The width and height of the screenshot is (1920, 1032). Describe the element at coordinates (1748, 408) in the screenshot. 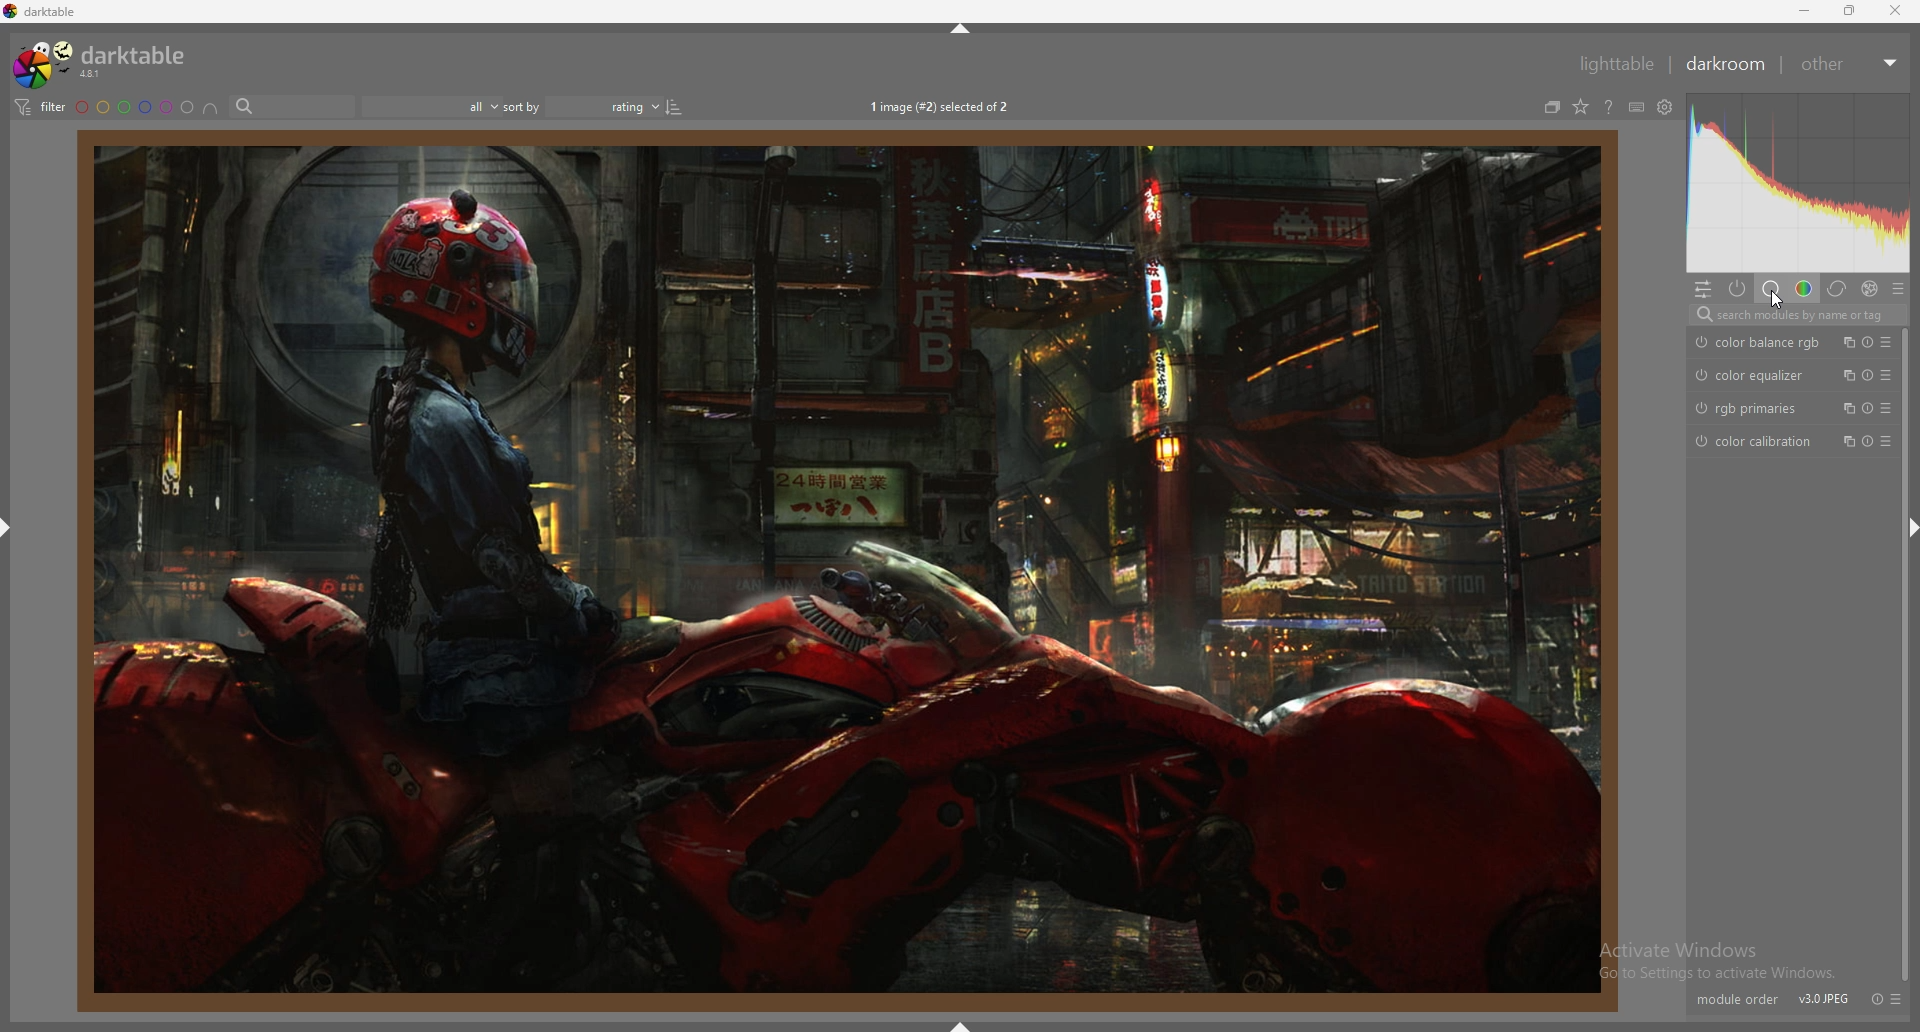

I see `rgb primaries` at that location.